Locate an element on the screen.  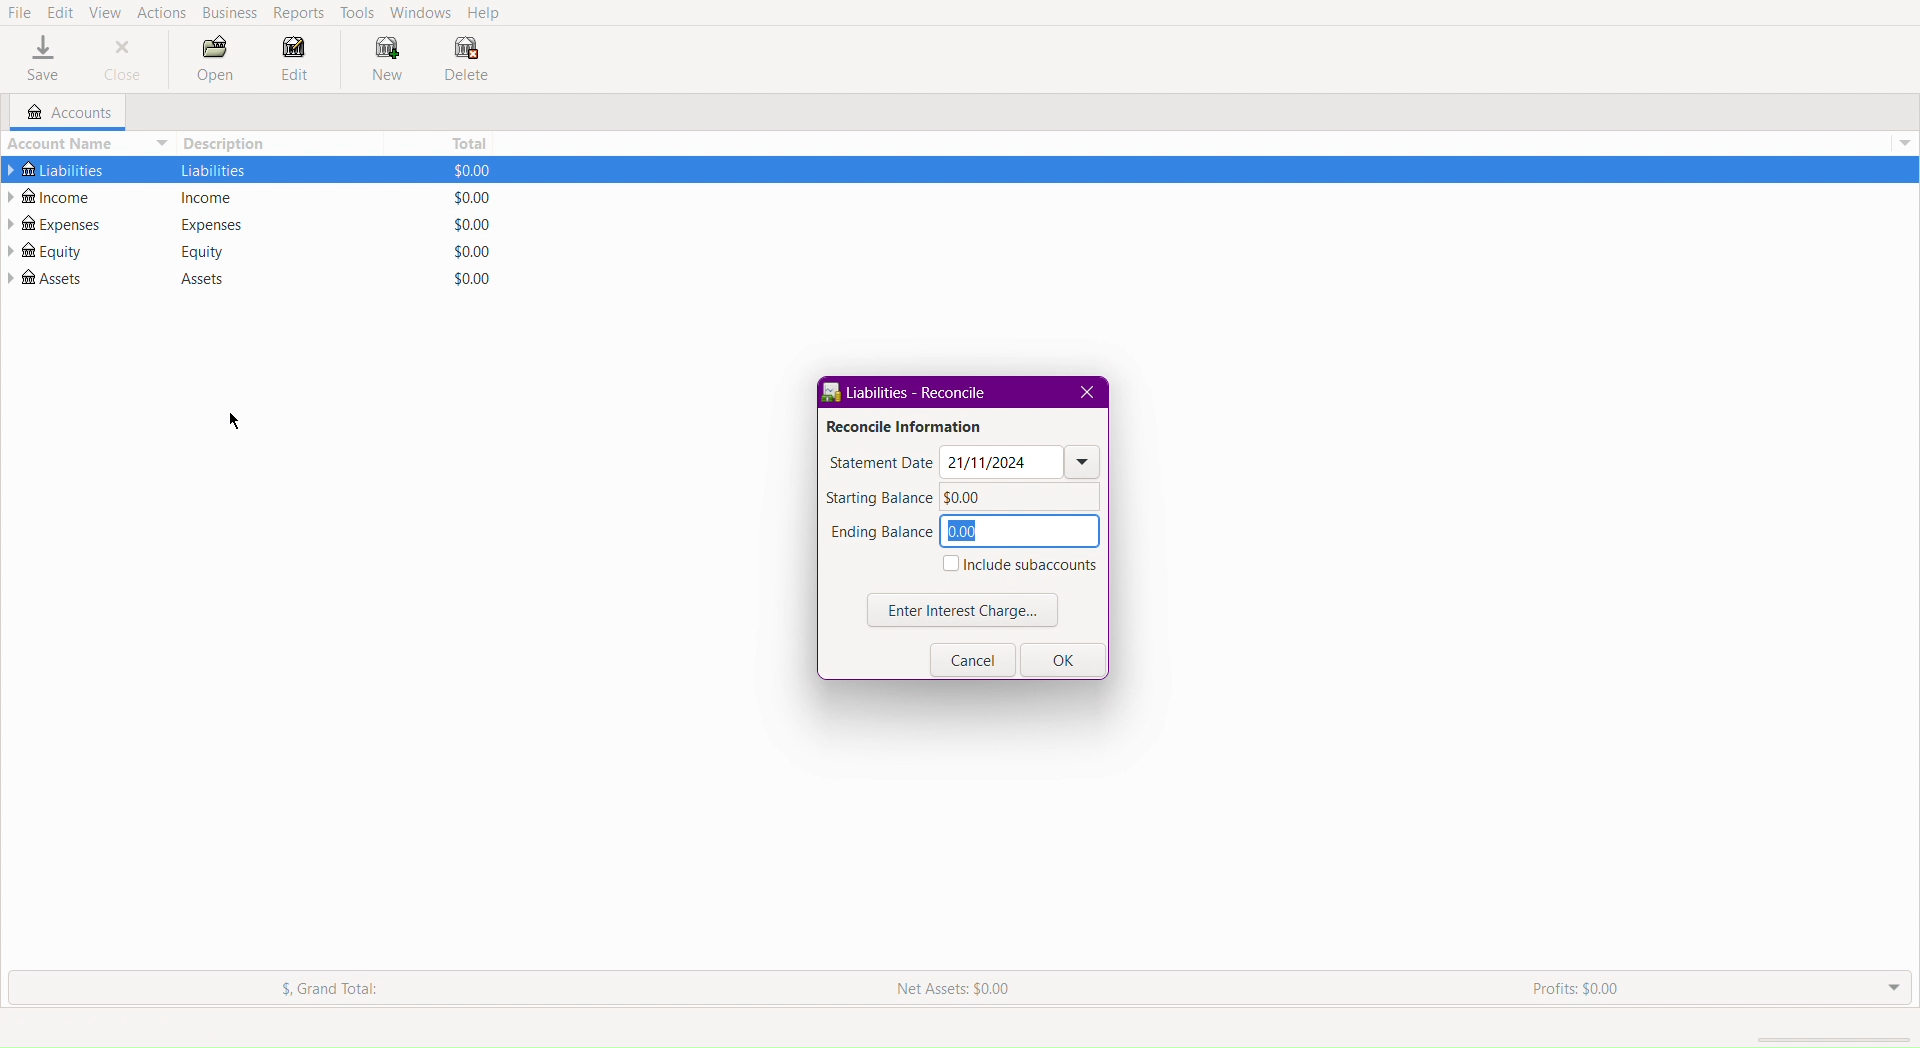
Edit is located at coordinates (299, 61).